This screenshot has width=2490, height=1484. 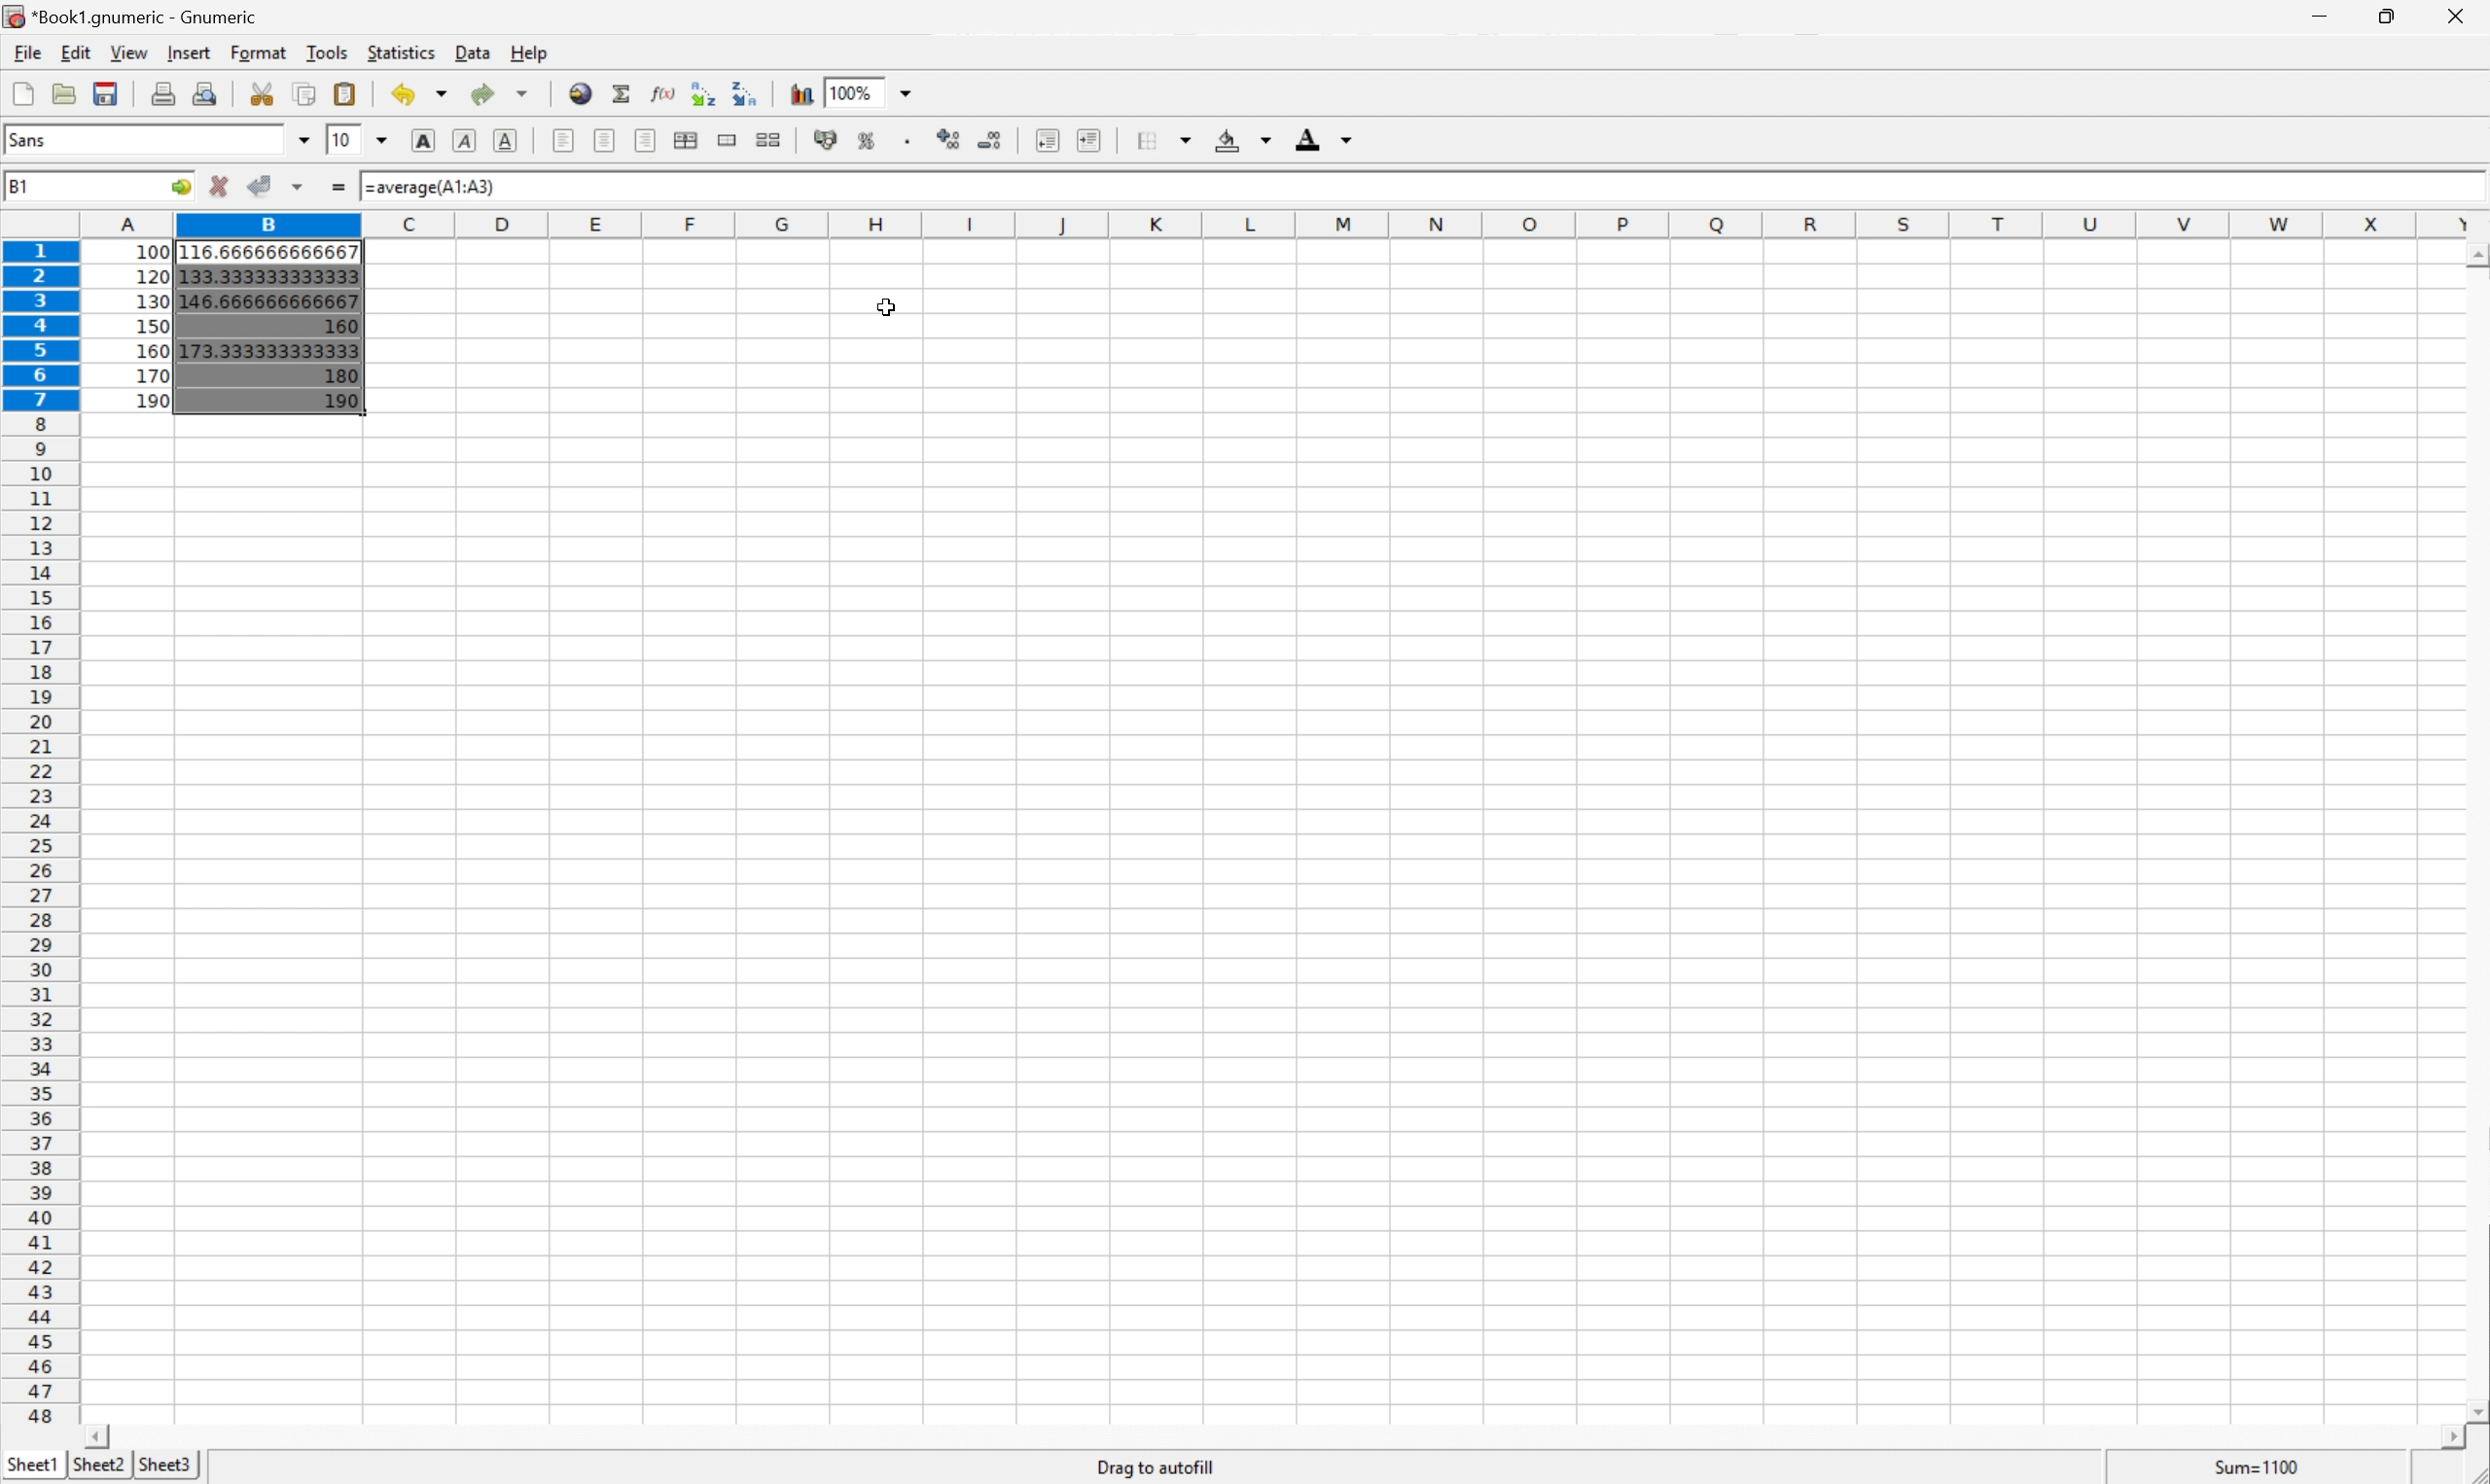 What do you see at coordinates (618, 92) in the screenshot?
I see `Sum into current cell` at bounding box center [618, 92].